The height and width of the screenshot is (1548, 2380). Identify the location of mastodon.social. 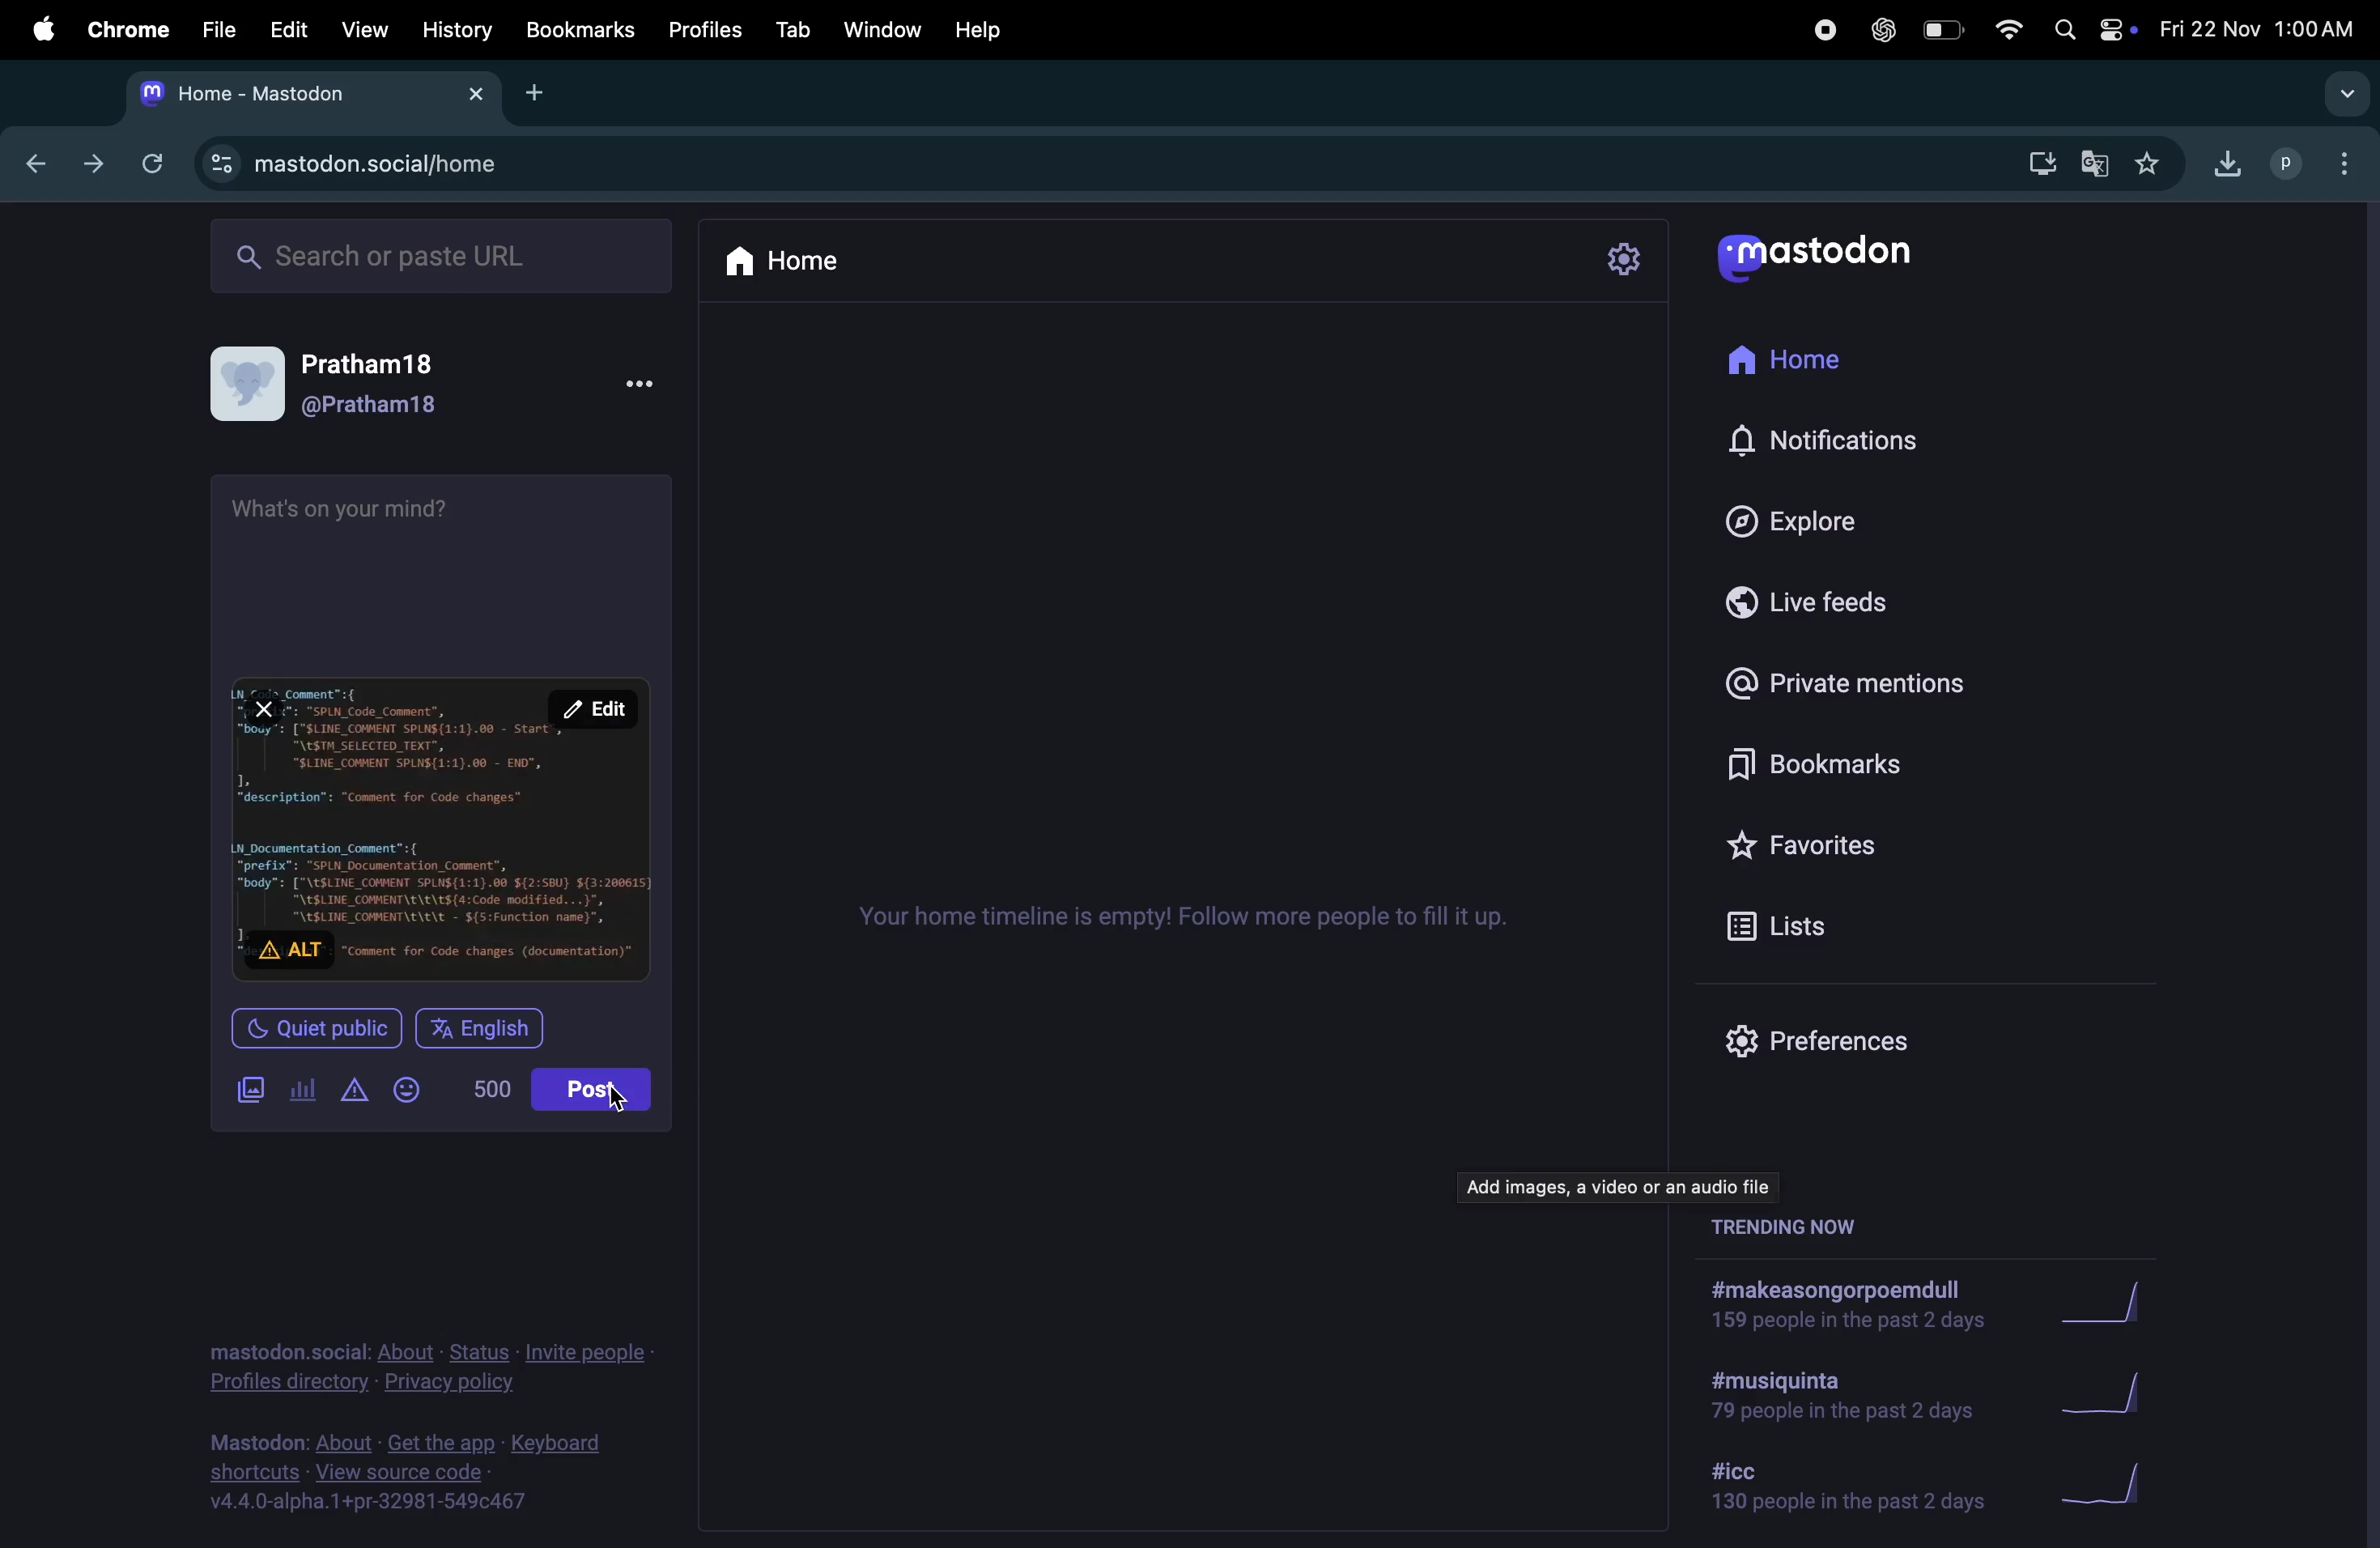
(286, 1351).